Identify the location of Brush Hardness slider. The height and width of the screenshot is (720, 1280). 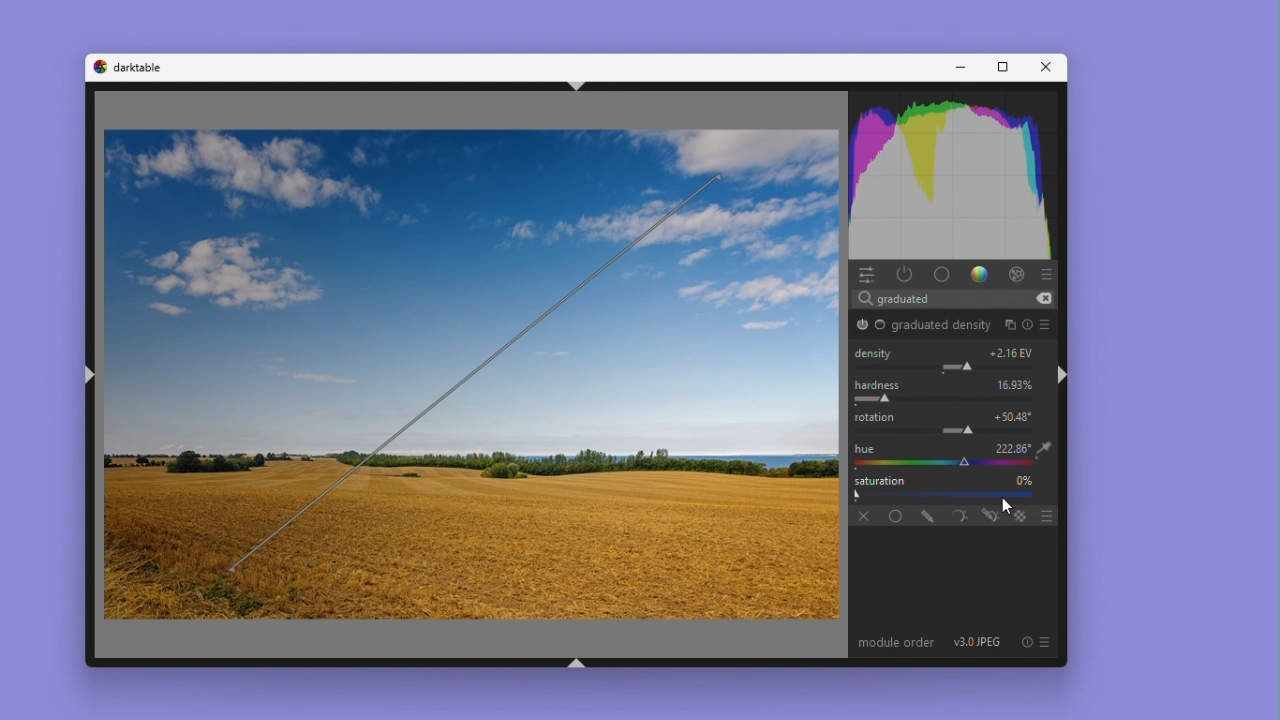
(950, 400).